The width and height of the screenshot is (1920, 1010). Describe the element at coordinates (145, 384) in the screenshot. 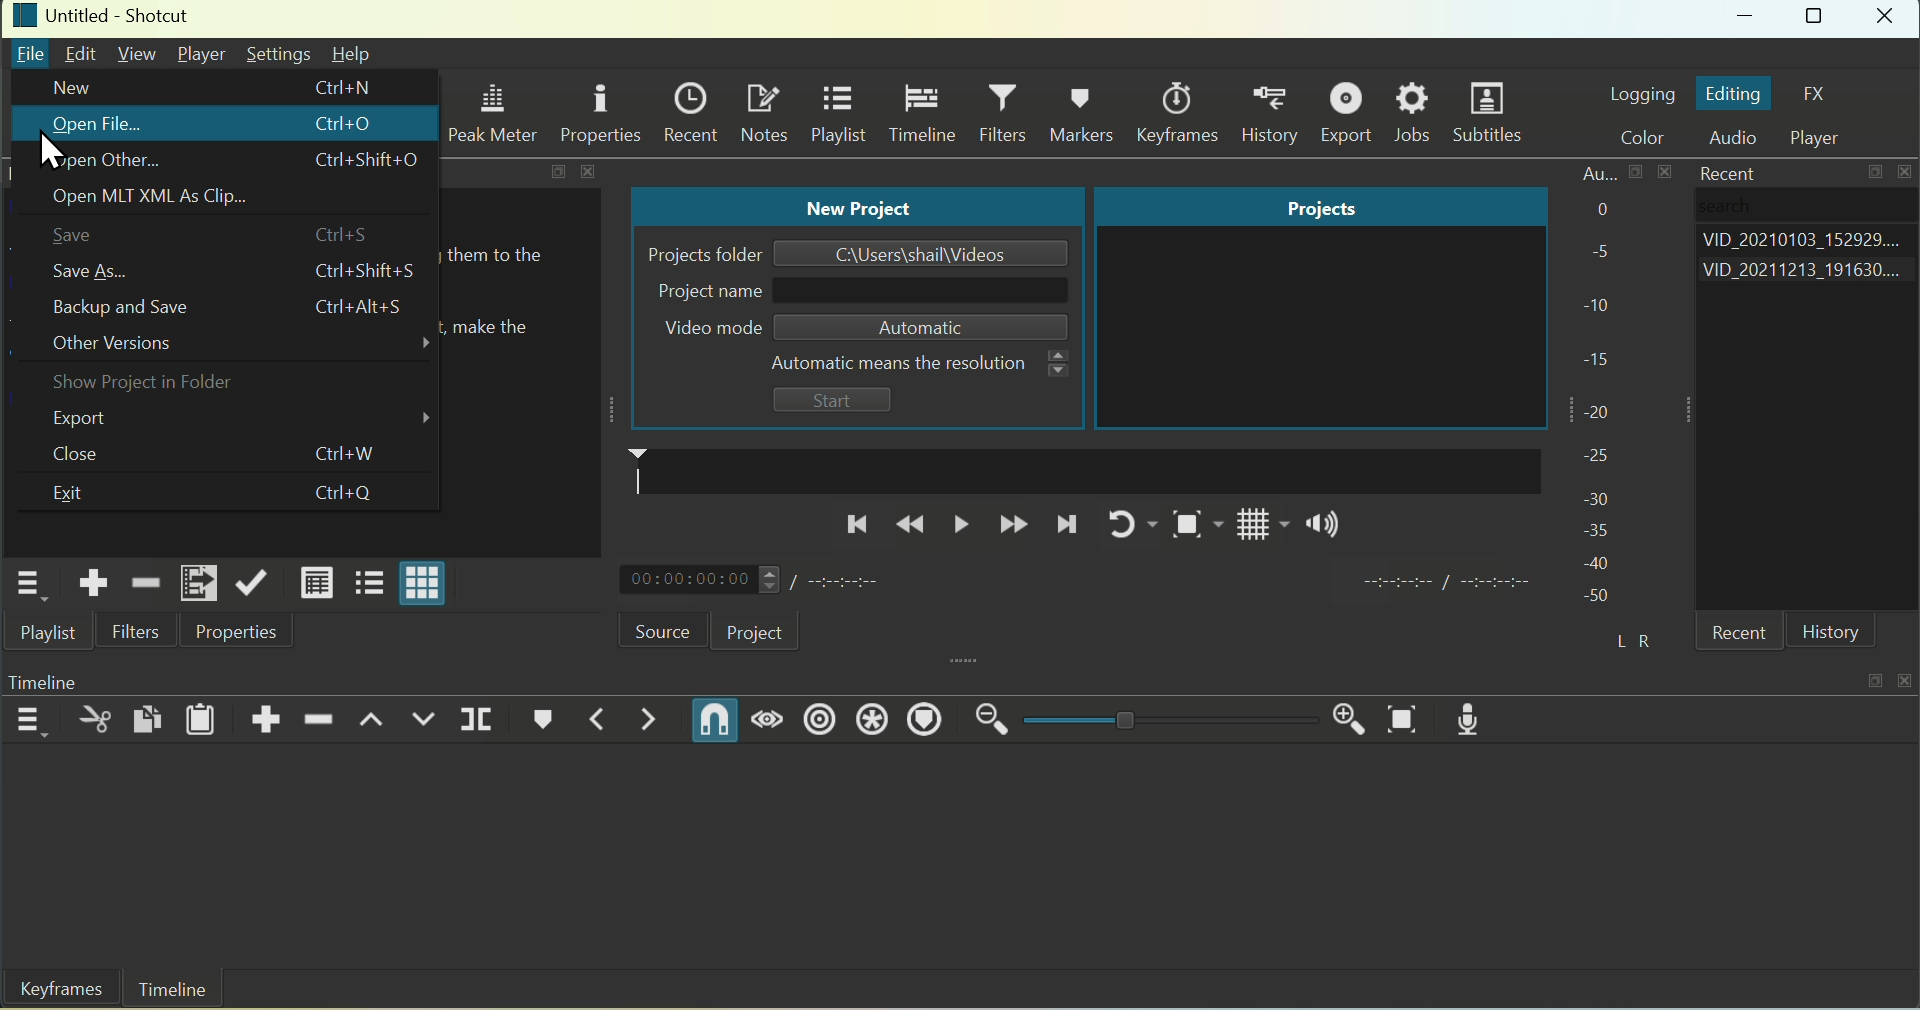

I see `Show Project in Folder` at that location.